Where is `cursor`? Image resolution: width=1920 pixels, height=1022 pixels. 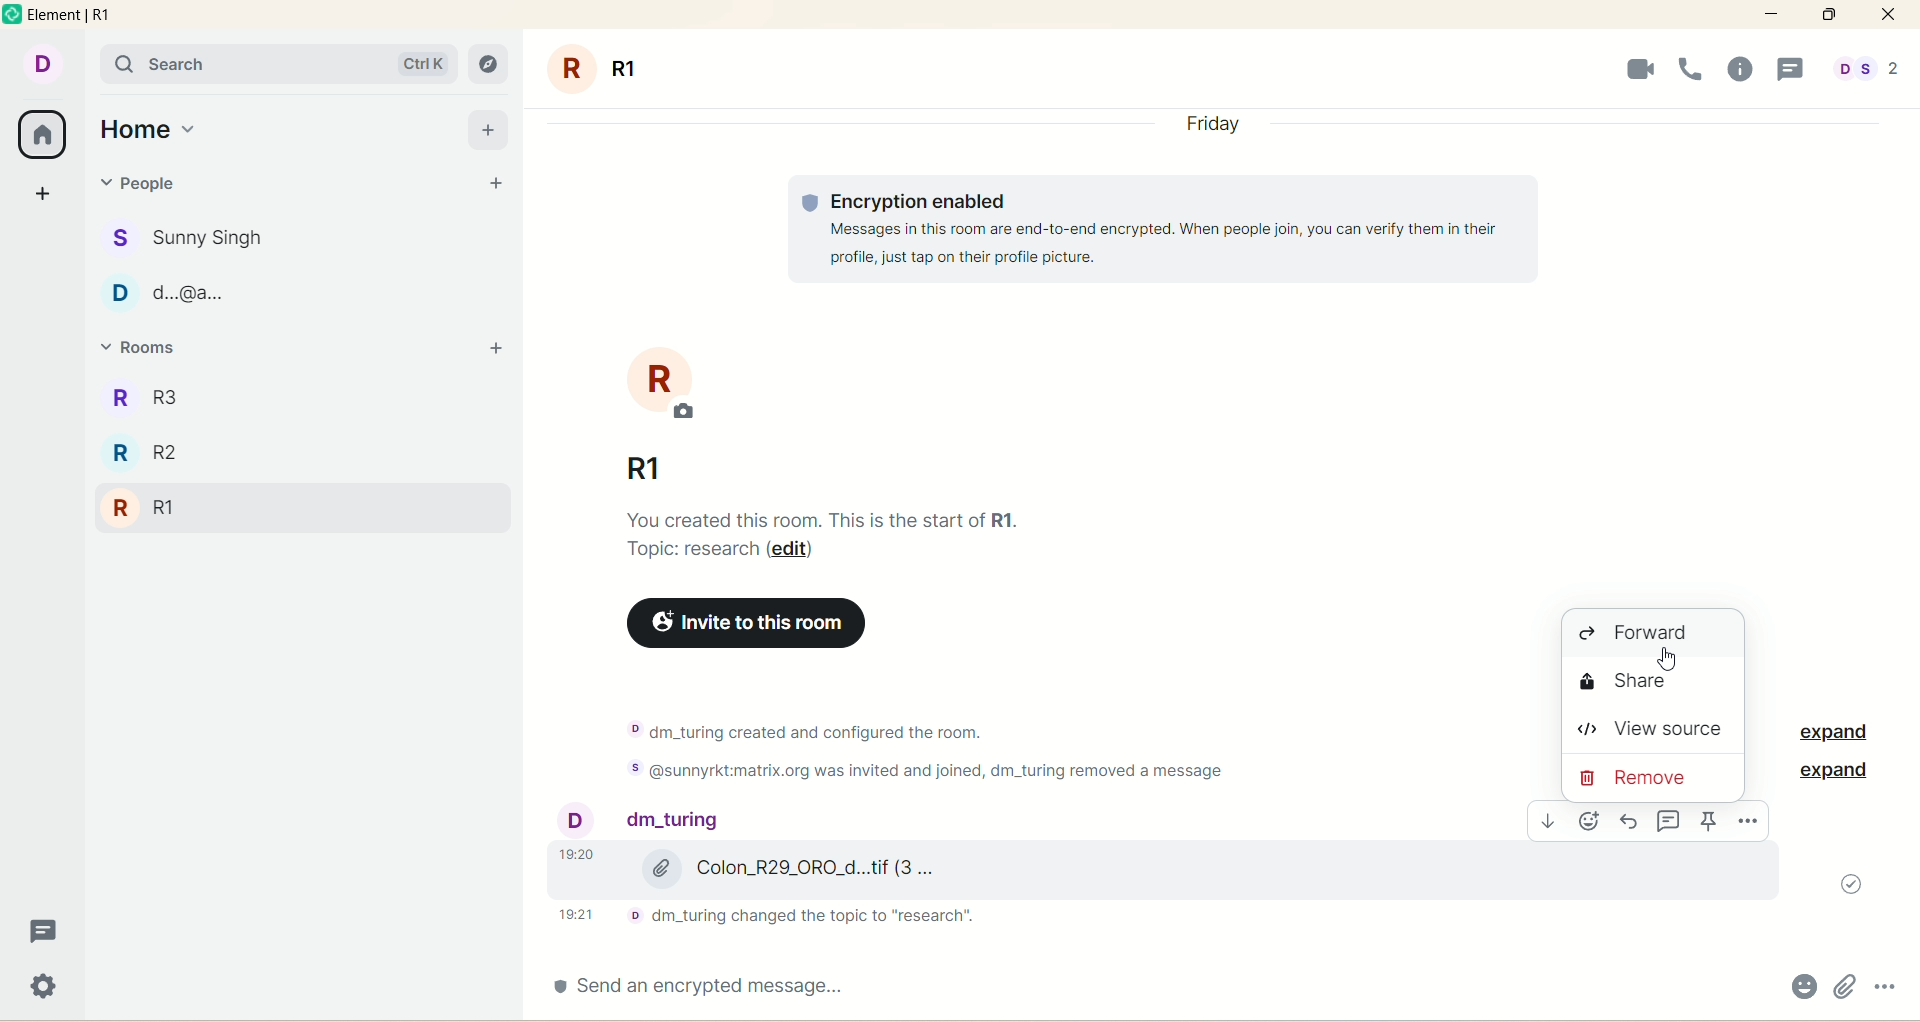
cursor is located at coordinates (1669, 661).